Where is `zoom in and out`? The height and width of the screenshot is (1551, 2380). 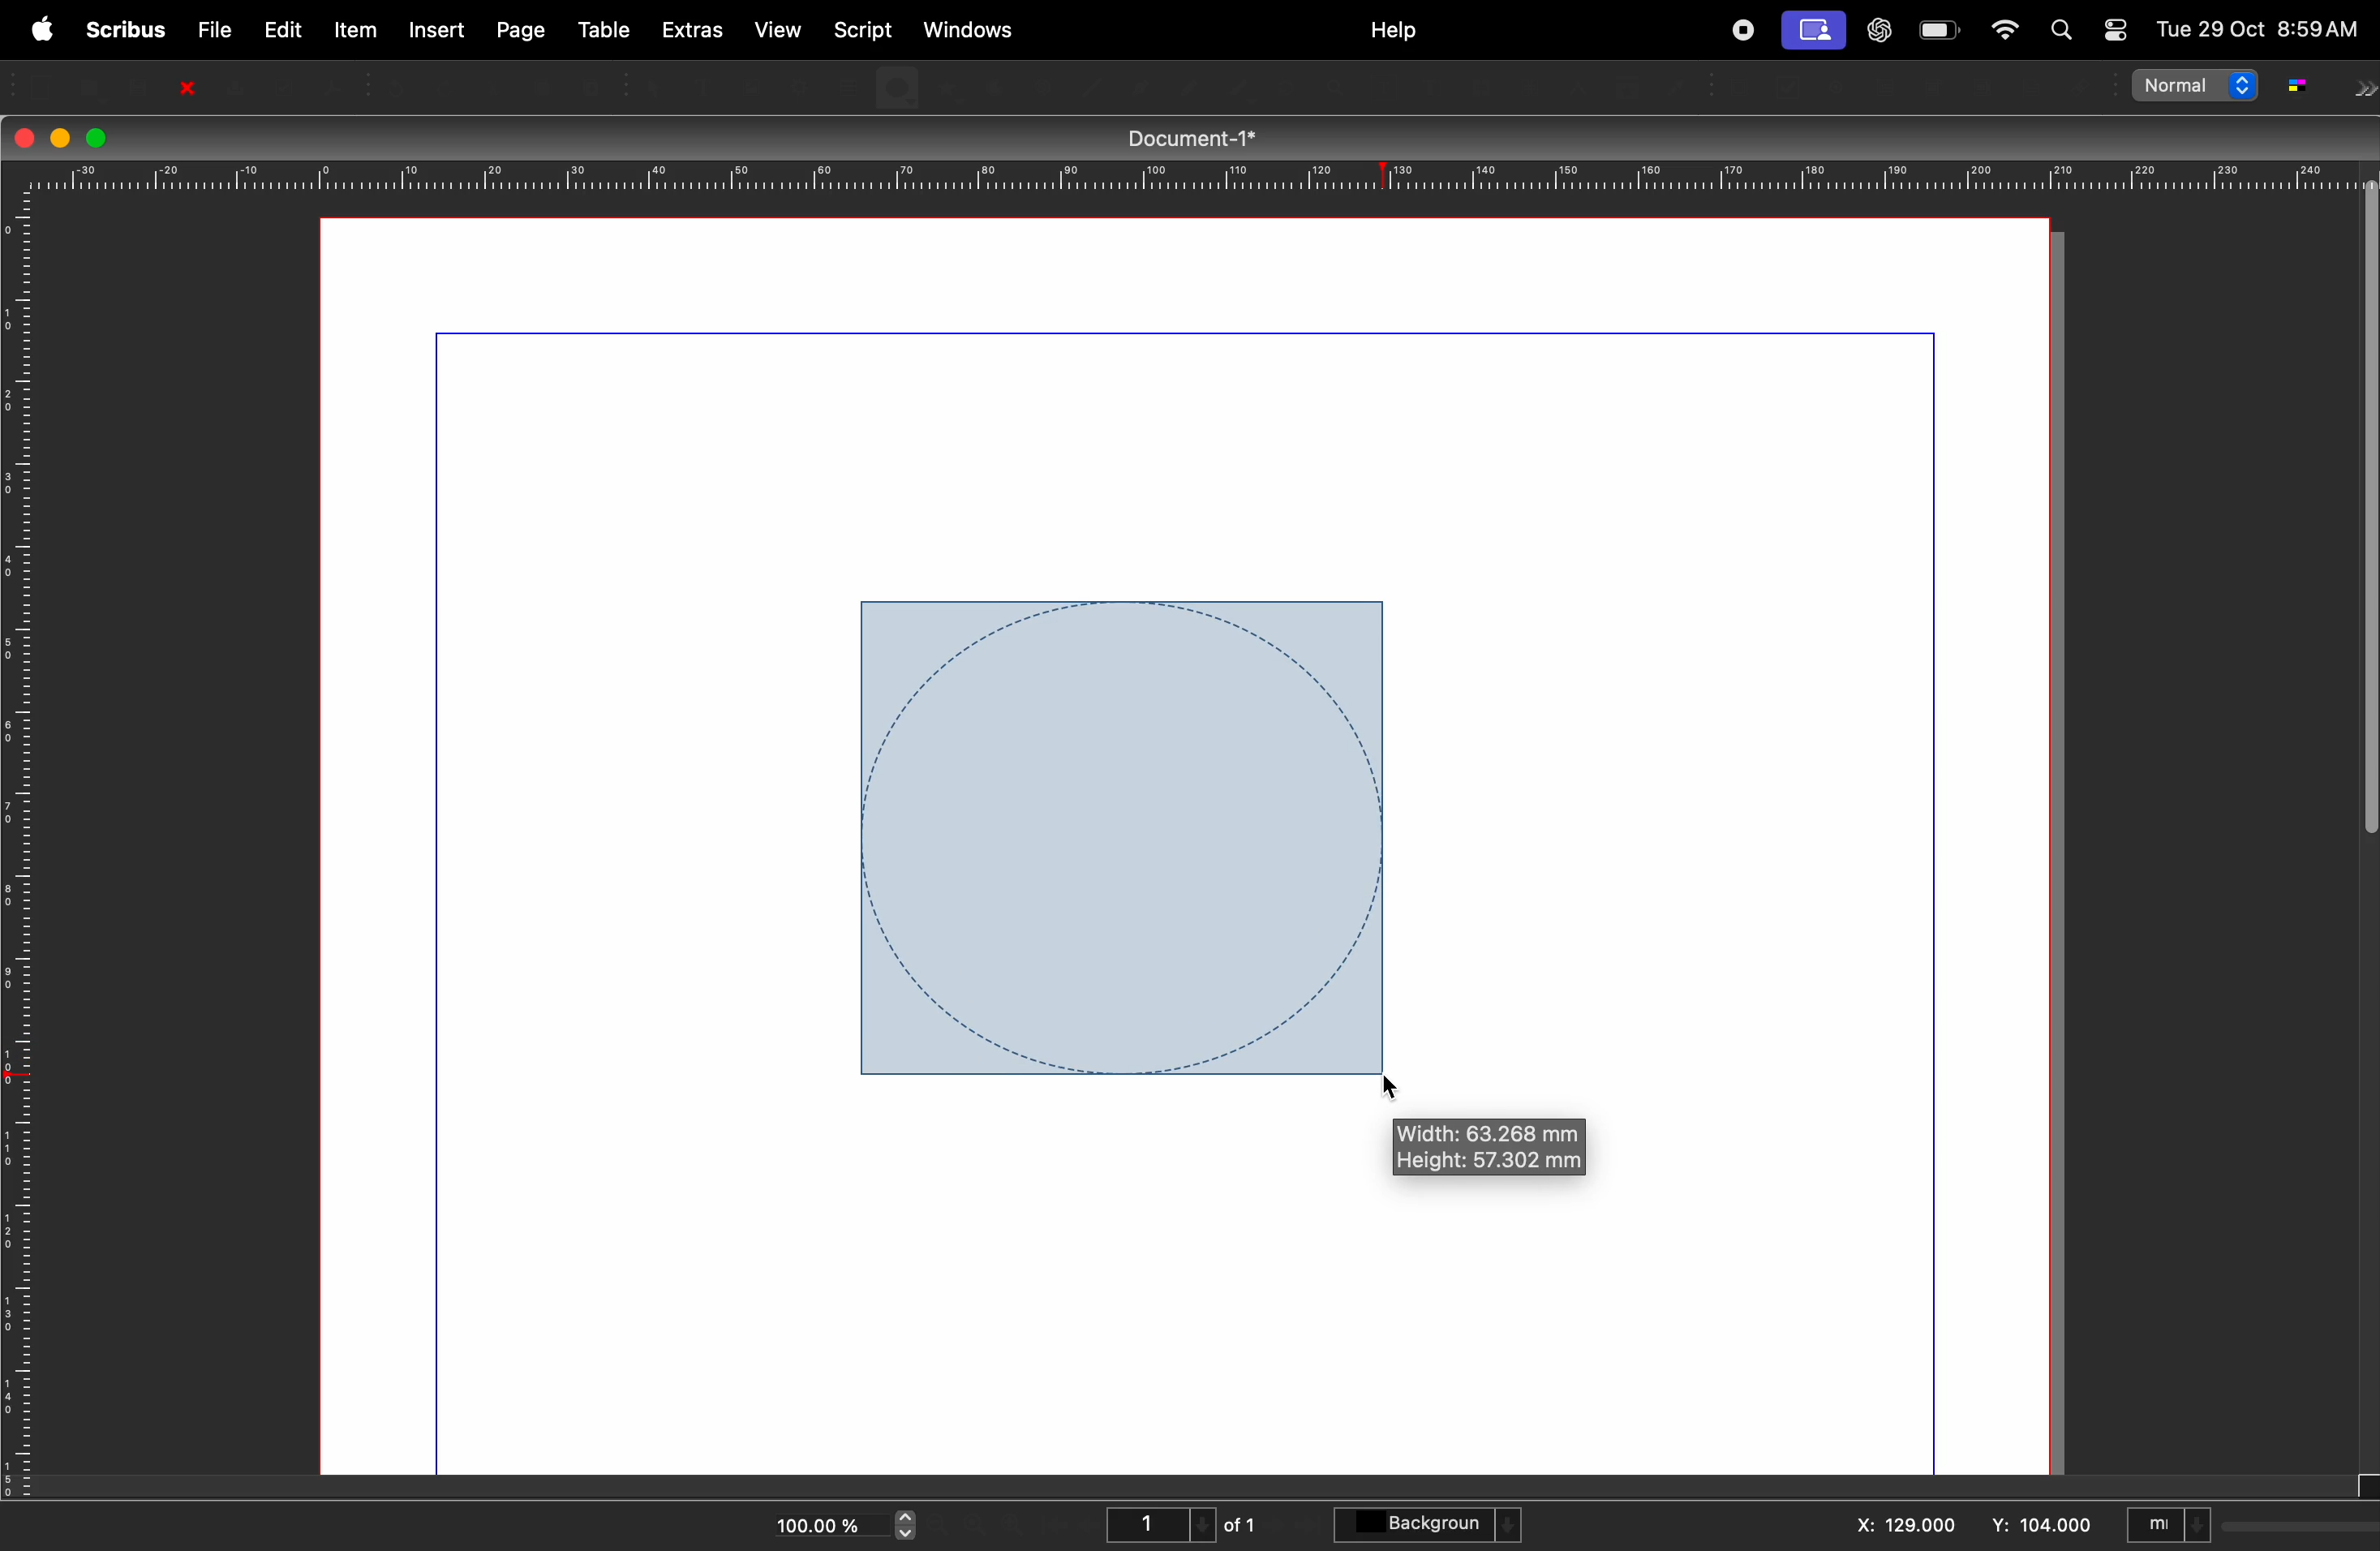
zoom in and out is located at coordinates (907, 1526).